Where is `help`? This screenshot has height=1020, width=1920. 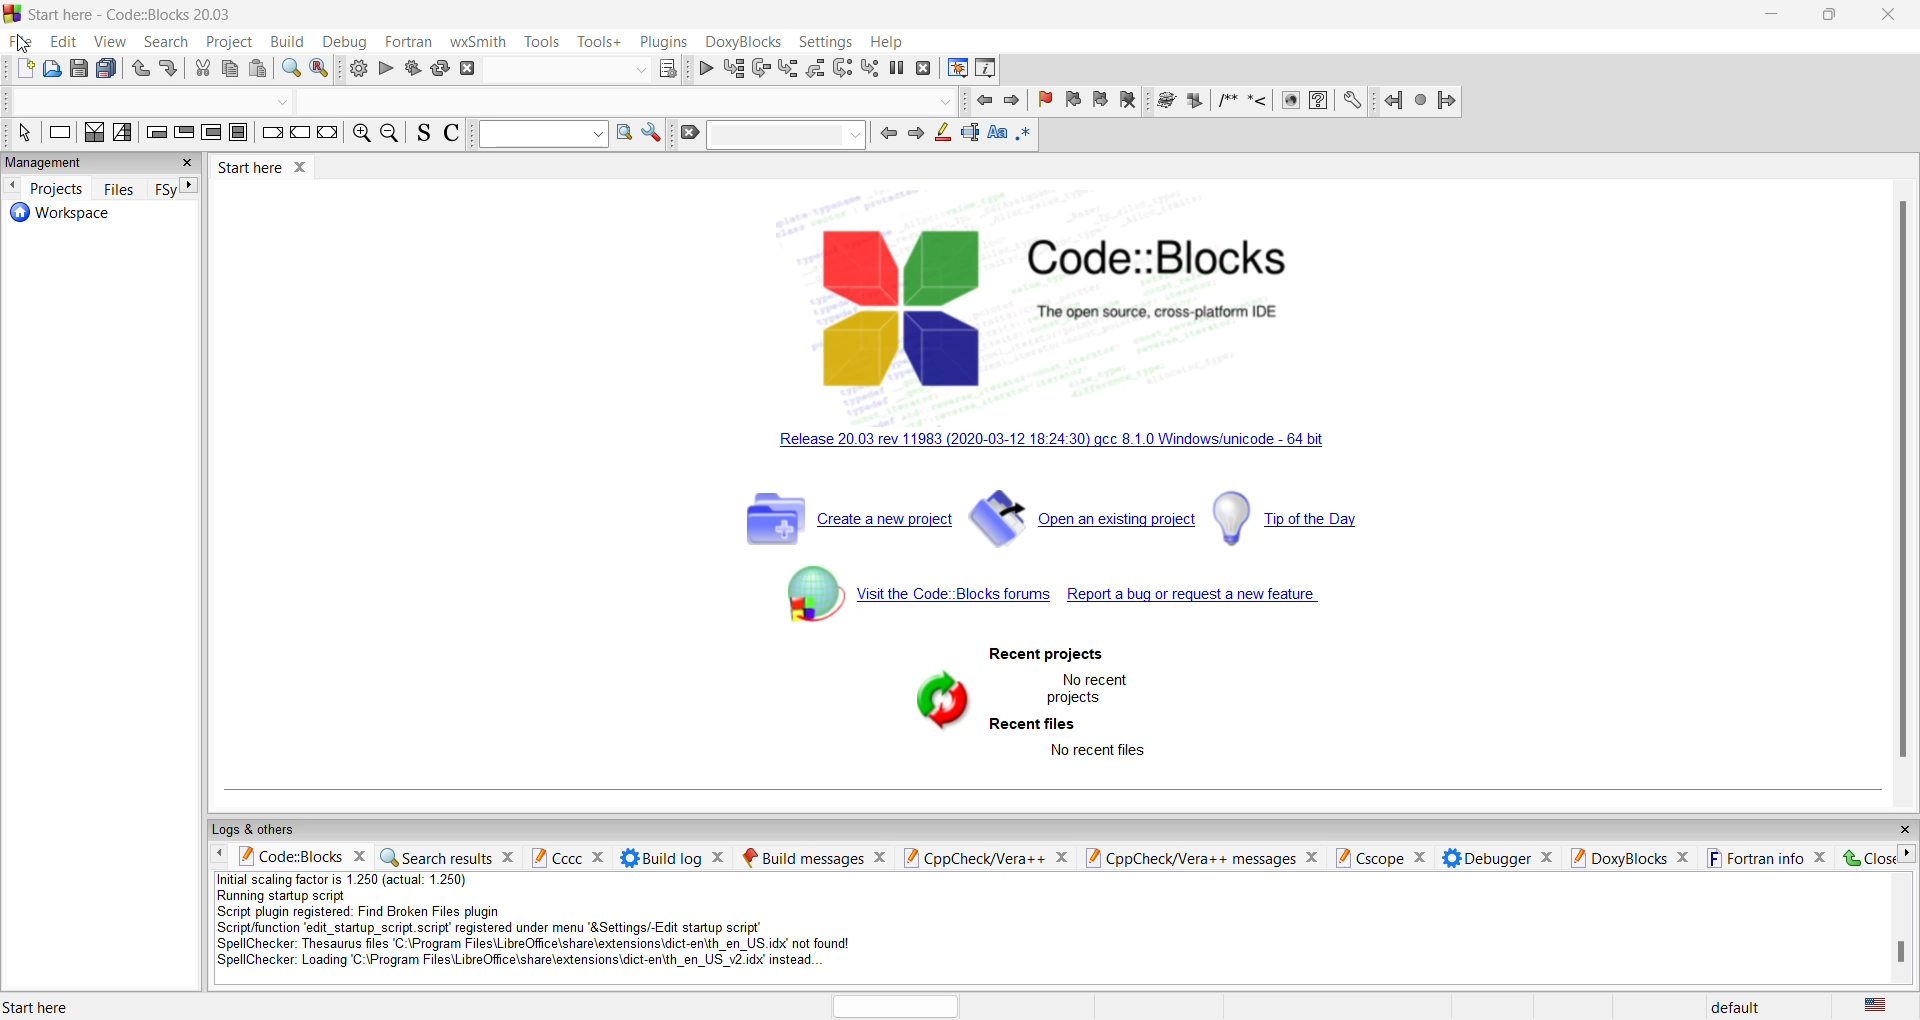 help is located at coordinates (891, 42).